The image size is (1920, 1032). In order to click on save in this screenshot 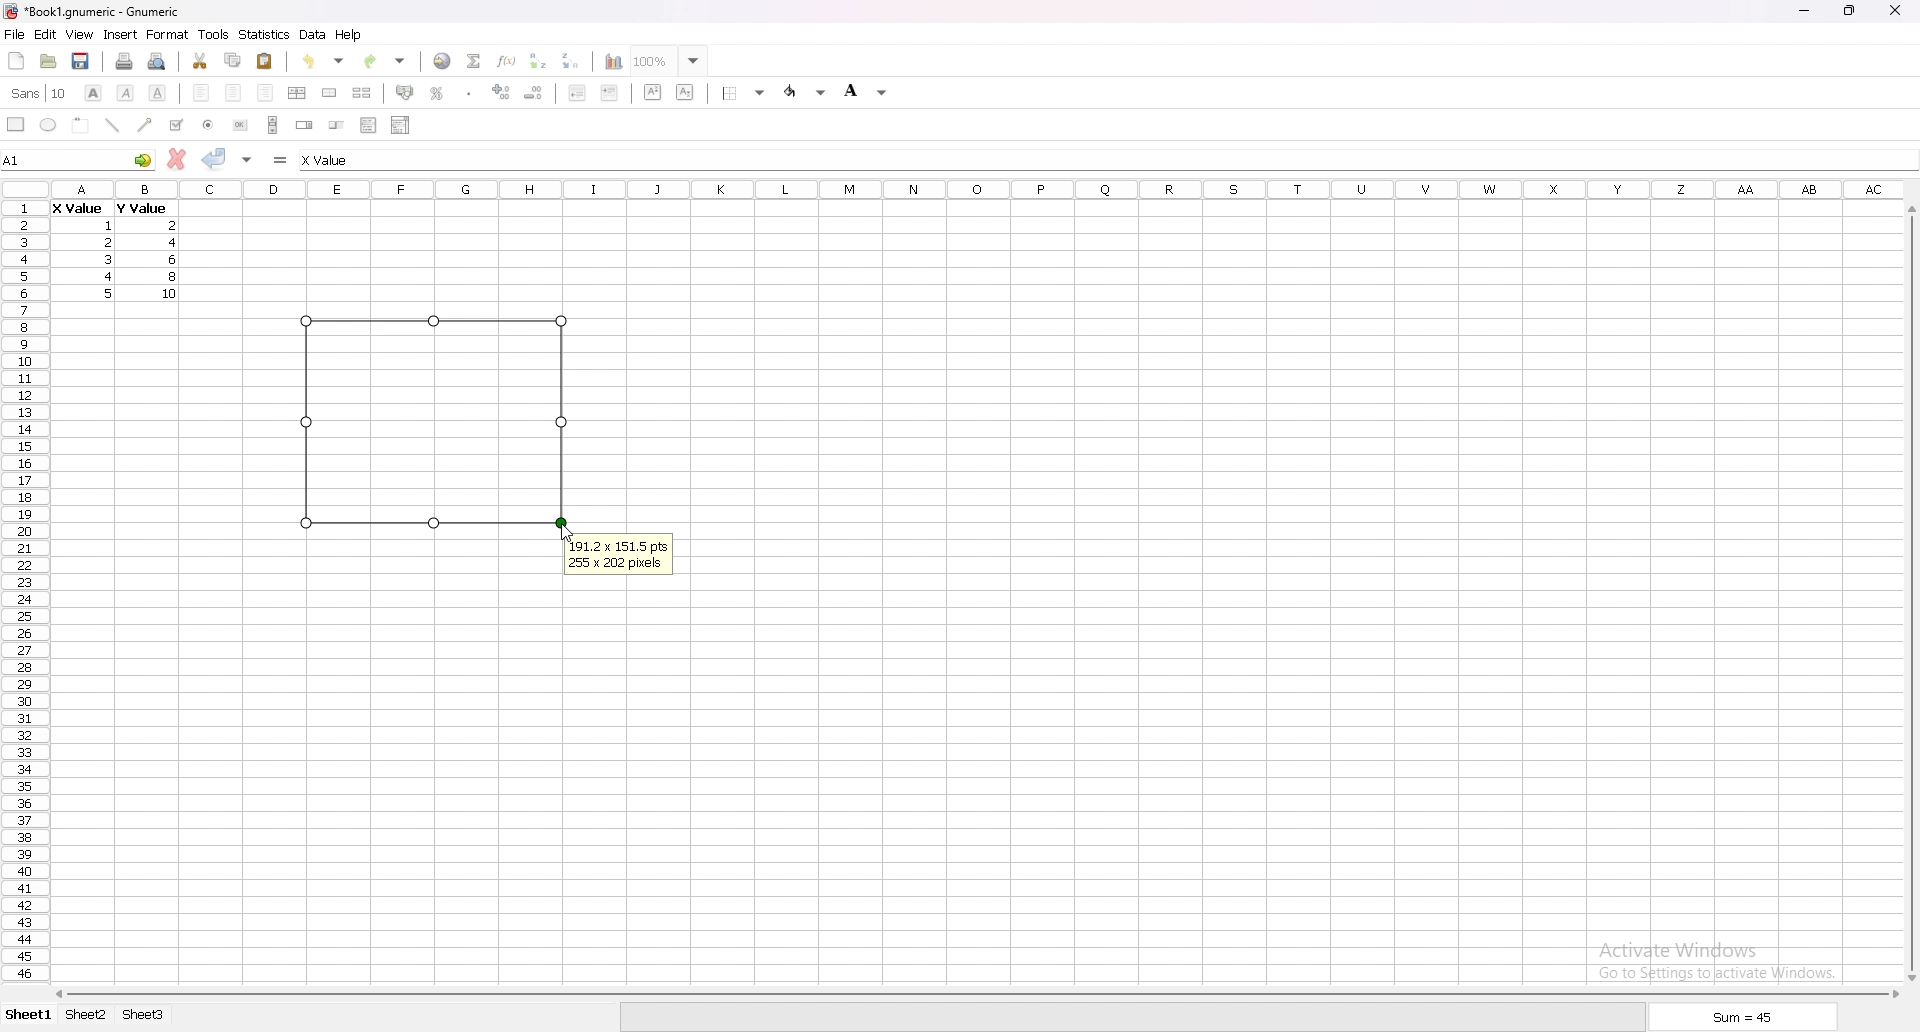, I will do `click(80, 61)`.